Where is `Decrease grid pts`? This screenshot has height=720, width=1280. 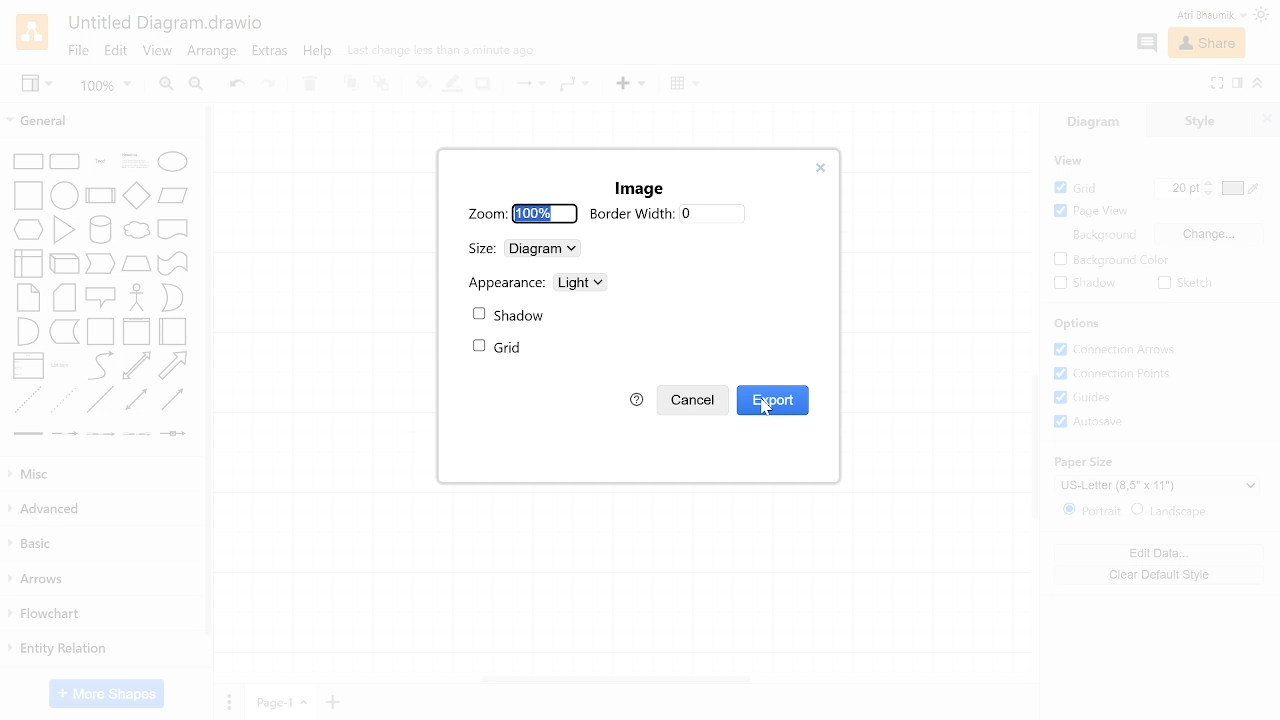 Decrease grid pts is located at coordinates (1210, 195).